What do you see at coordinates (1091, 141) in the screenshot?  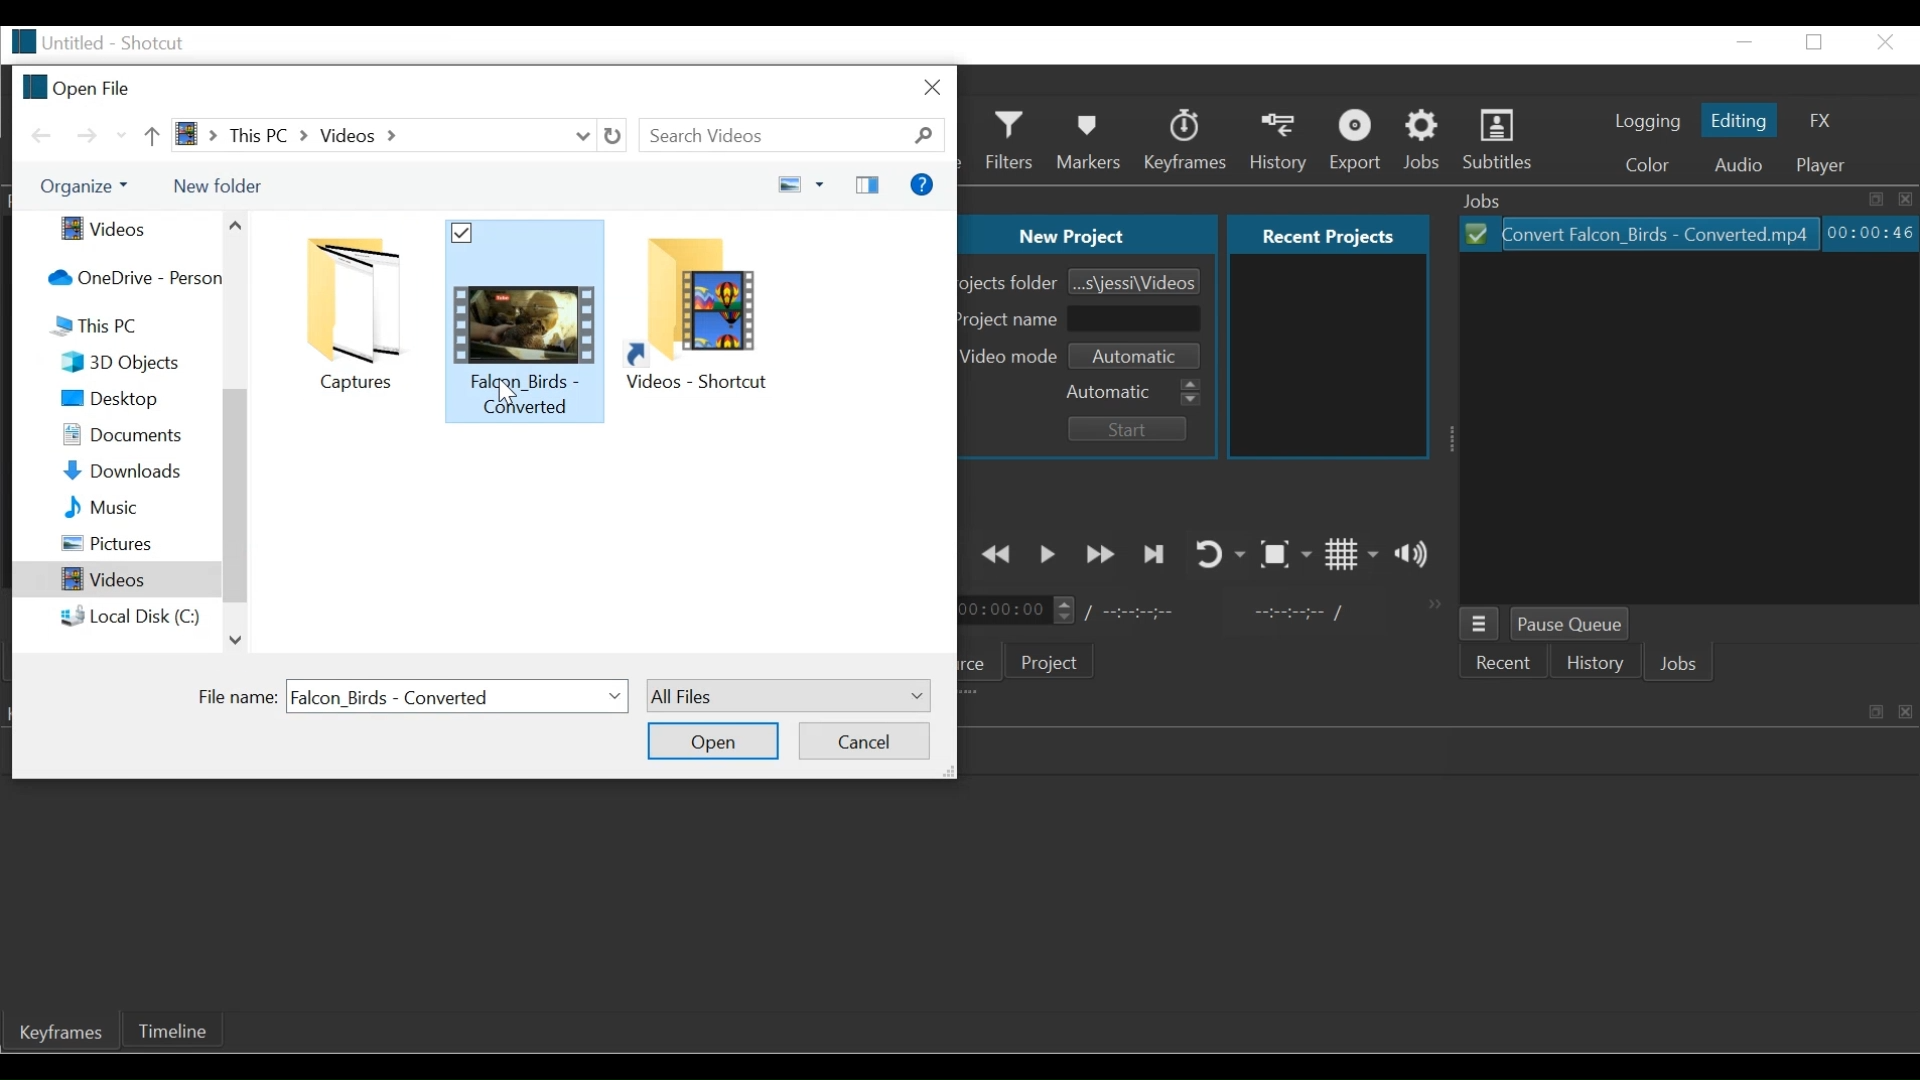 I see `Markers` at bounding box center [1091, 141].